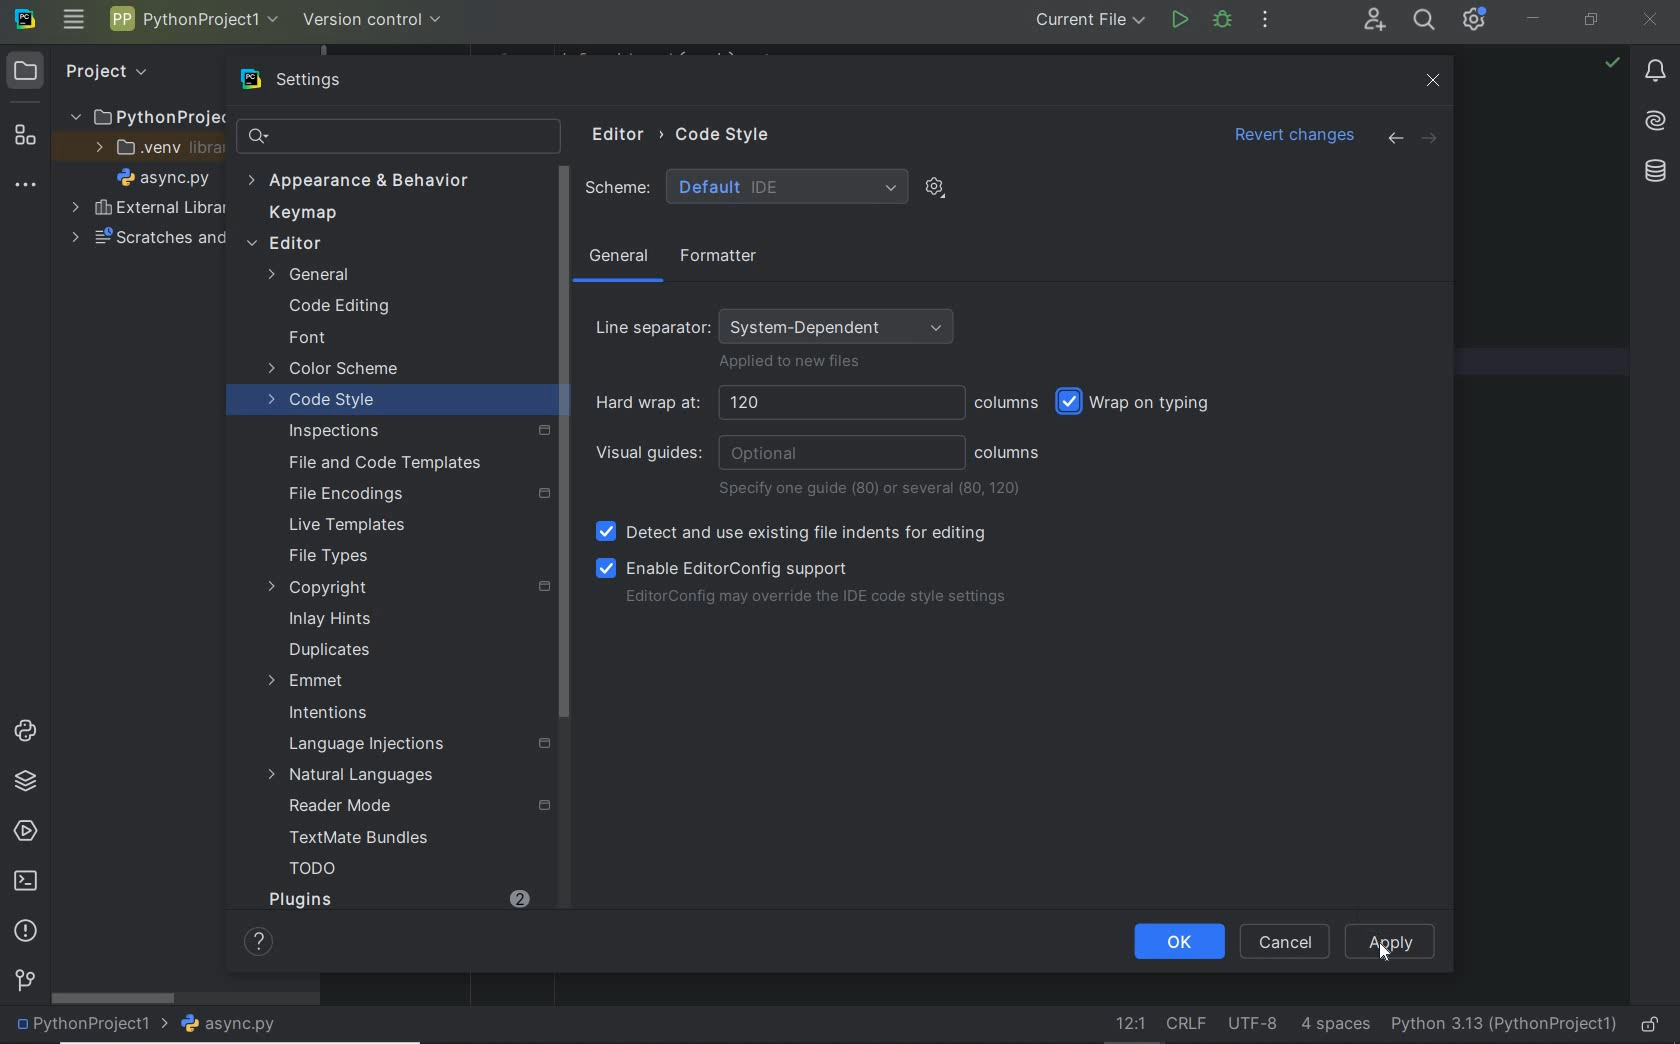  I want to click on Natural Languages, so click(353, 777).